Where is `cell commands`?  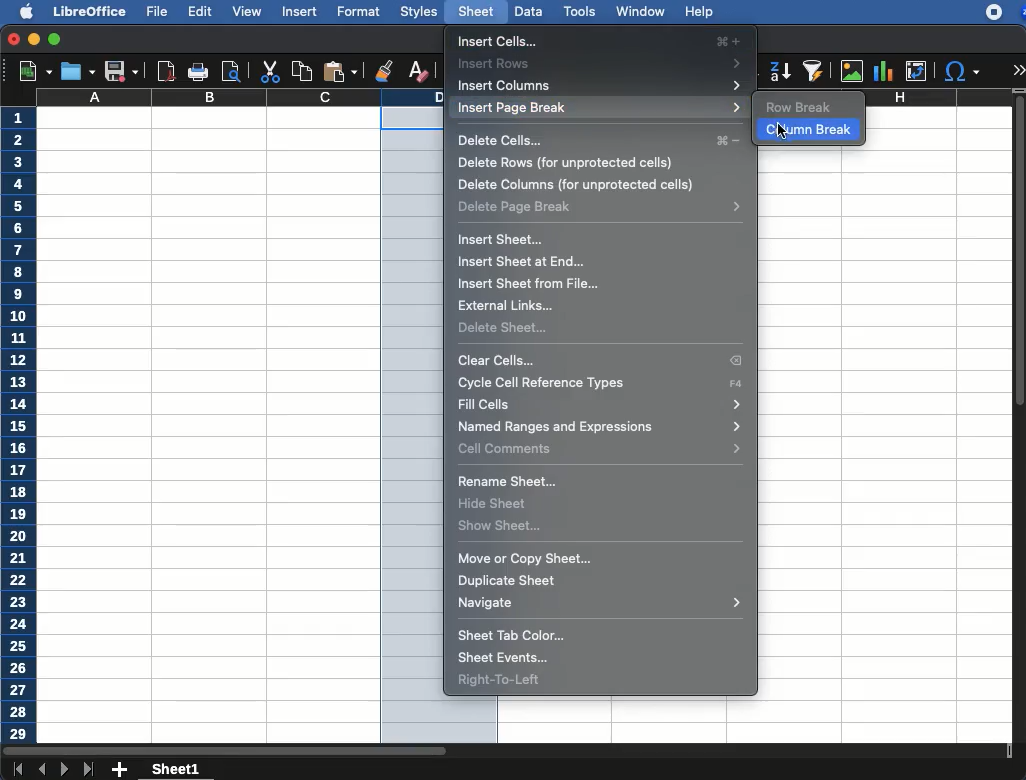 cell commands is located at coordinates (603, 449).